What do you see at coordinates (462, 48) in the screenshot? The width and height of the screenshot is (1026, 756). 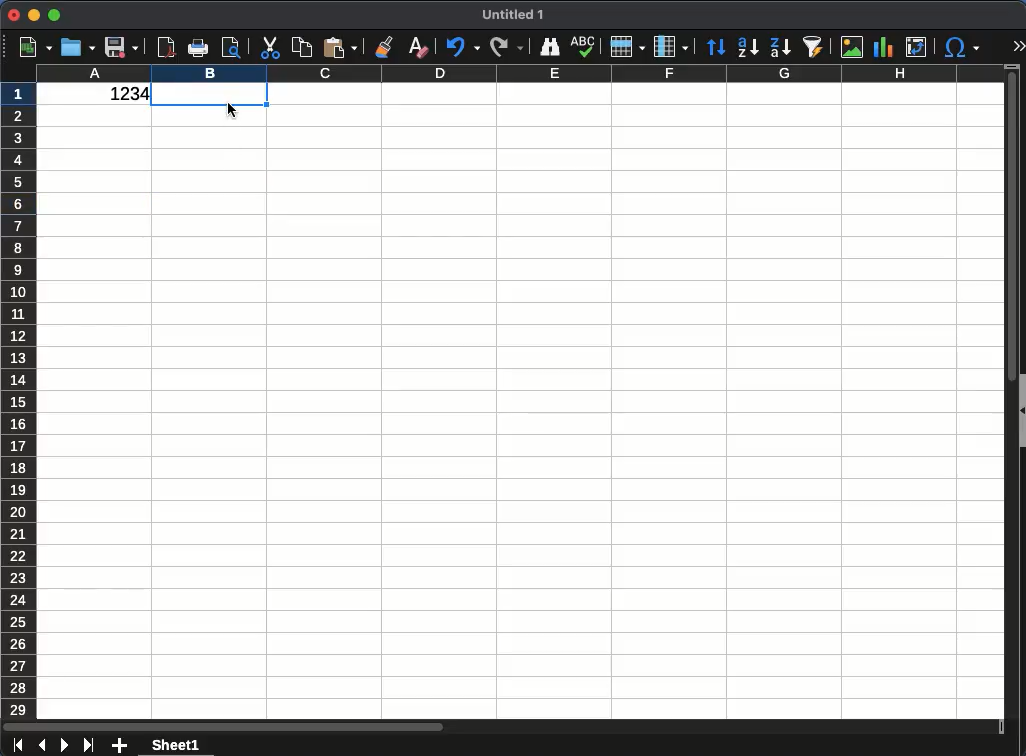 I see `undo` at bounding box center [462, 48].